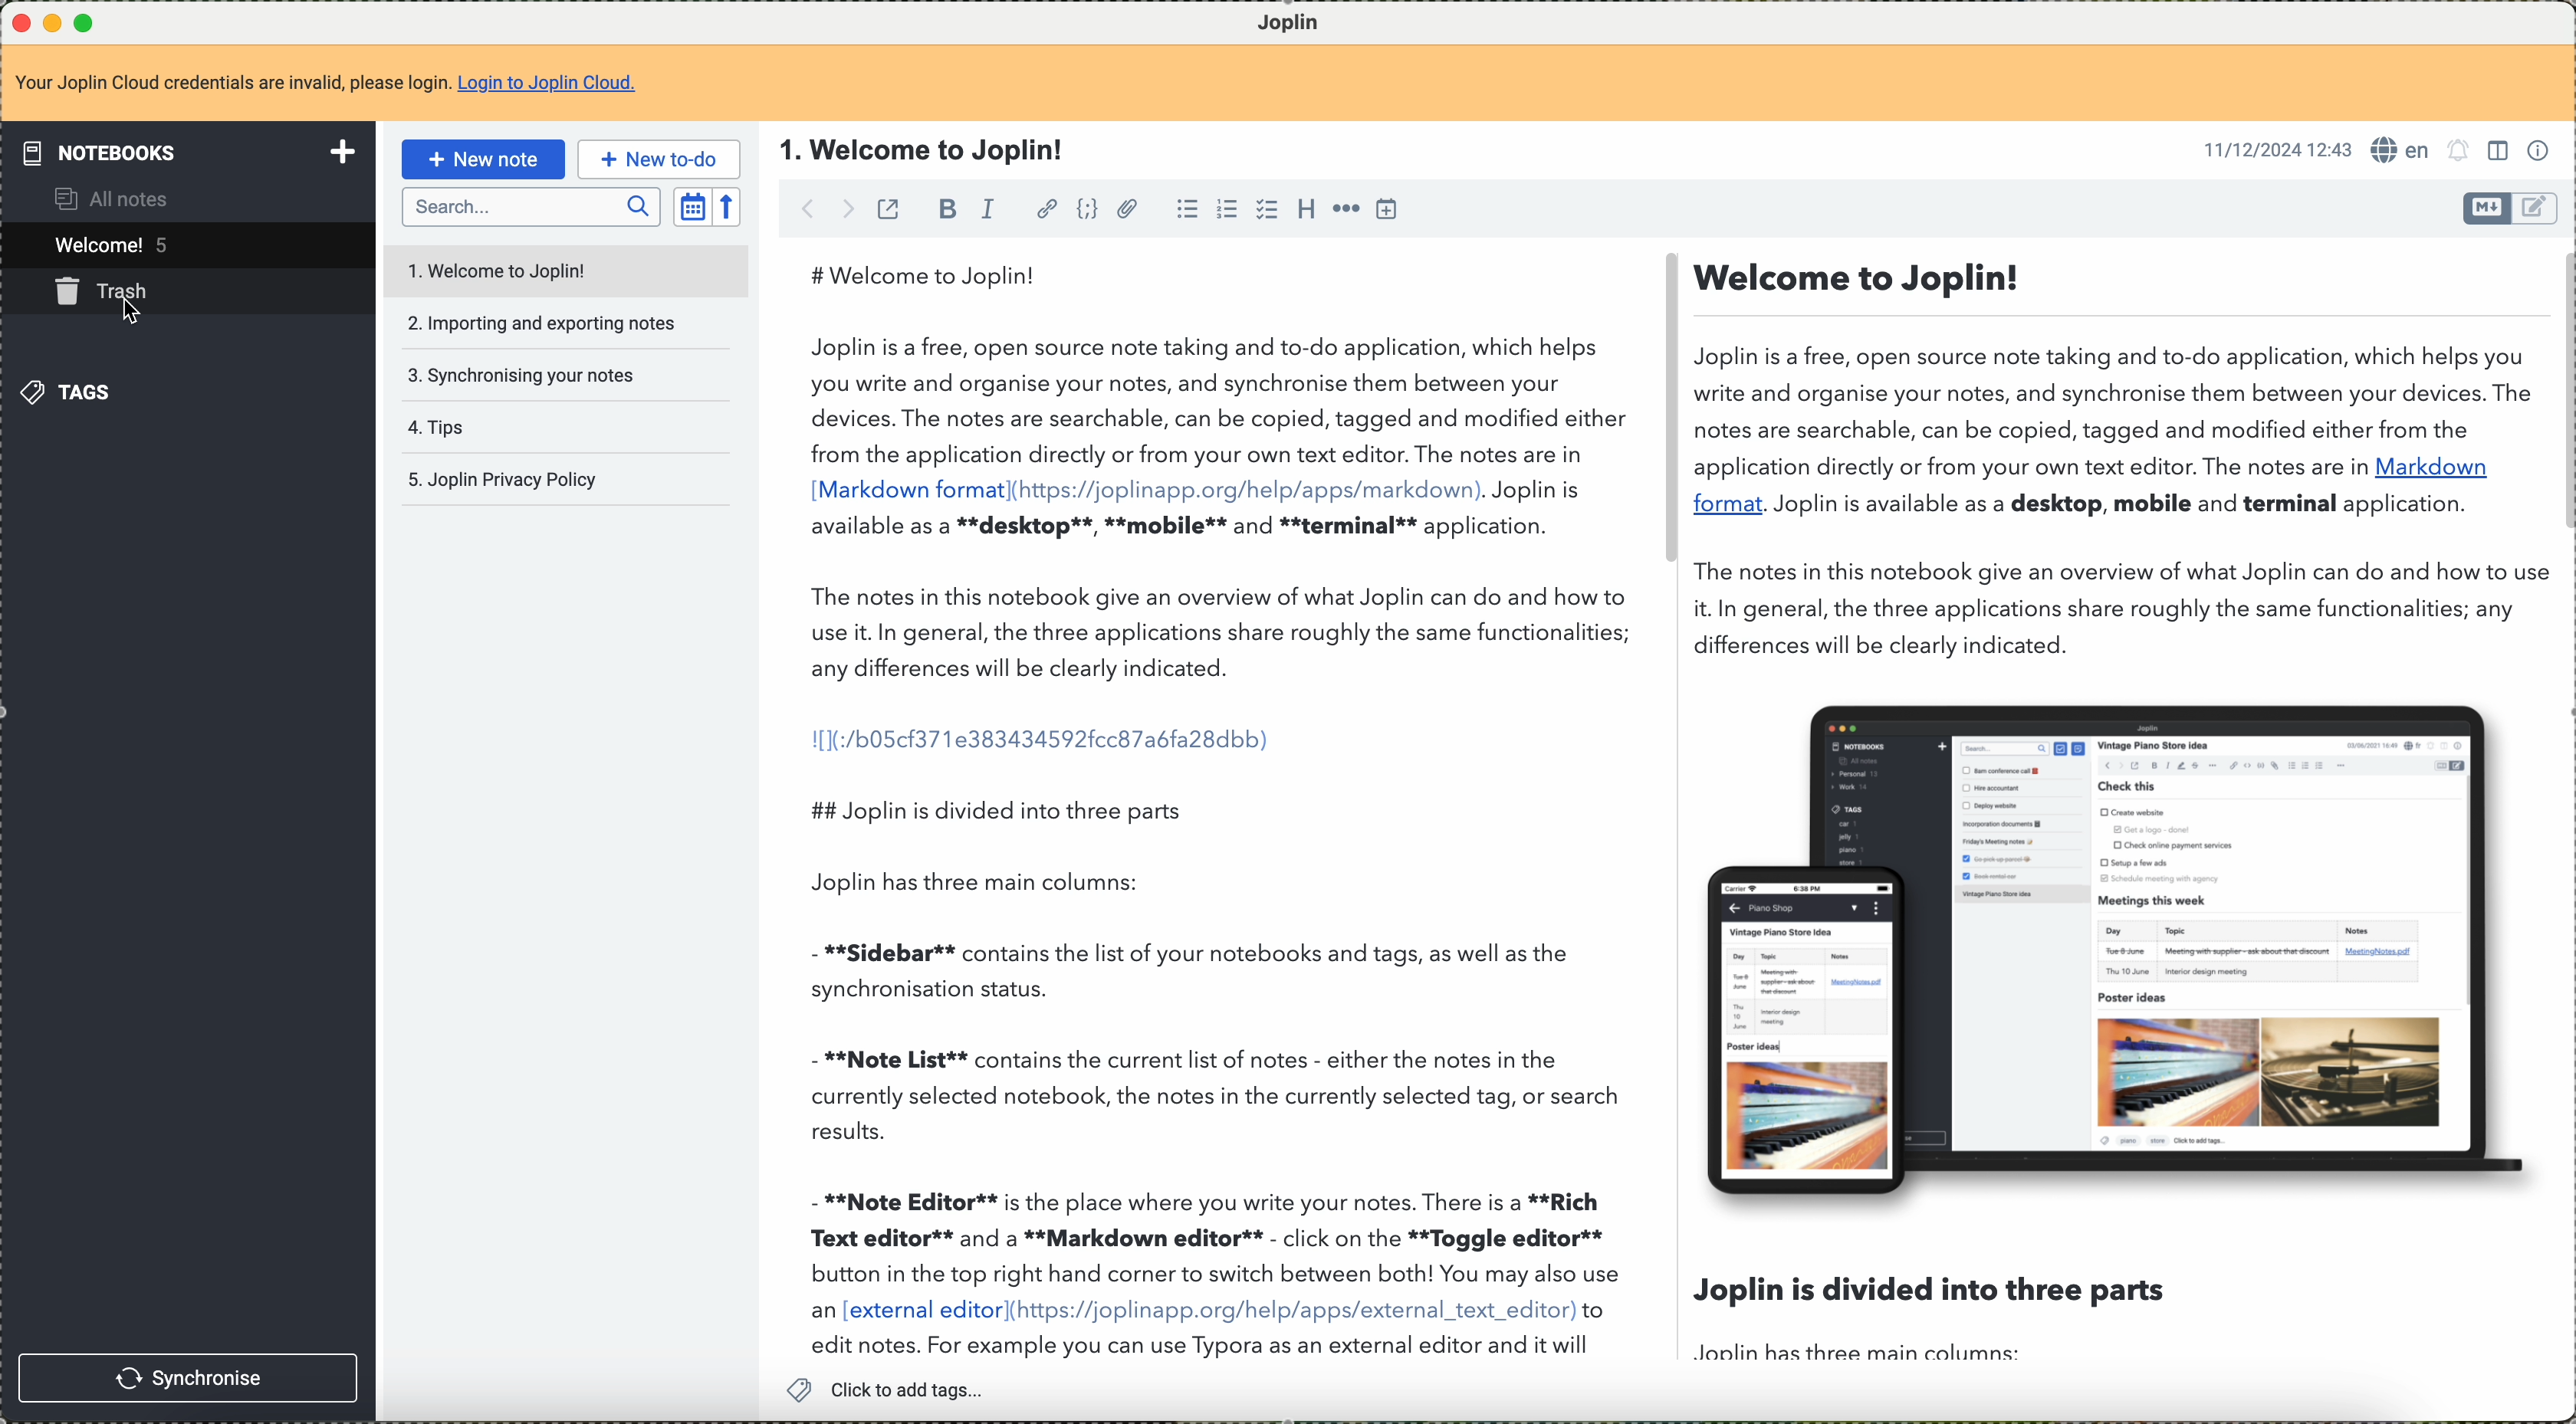 This screenshot has width=2576, height=1424. Describe the element at coordinates (1042, 208) in the screenshot. I see `hyperlink` at that location.